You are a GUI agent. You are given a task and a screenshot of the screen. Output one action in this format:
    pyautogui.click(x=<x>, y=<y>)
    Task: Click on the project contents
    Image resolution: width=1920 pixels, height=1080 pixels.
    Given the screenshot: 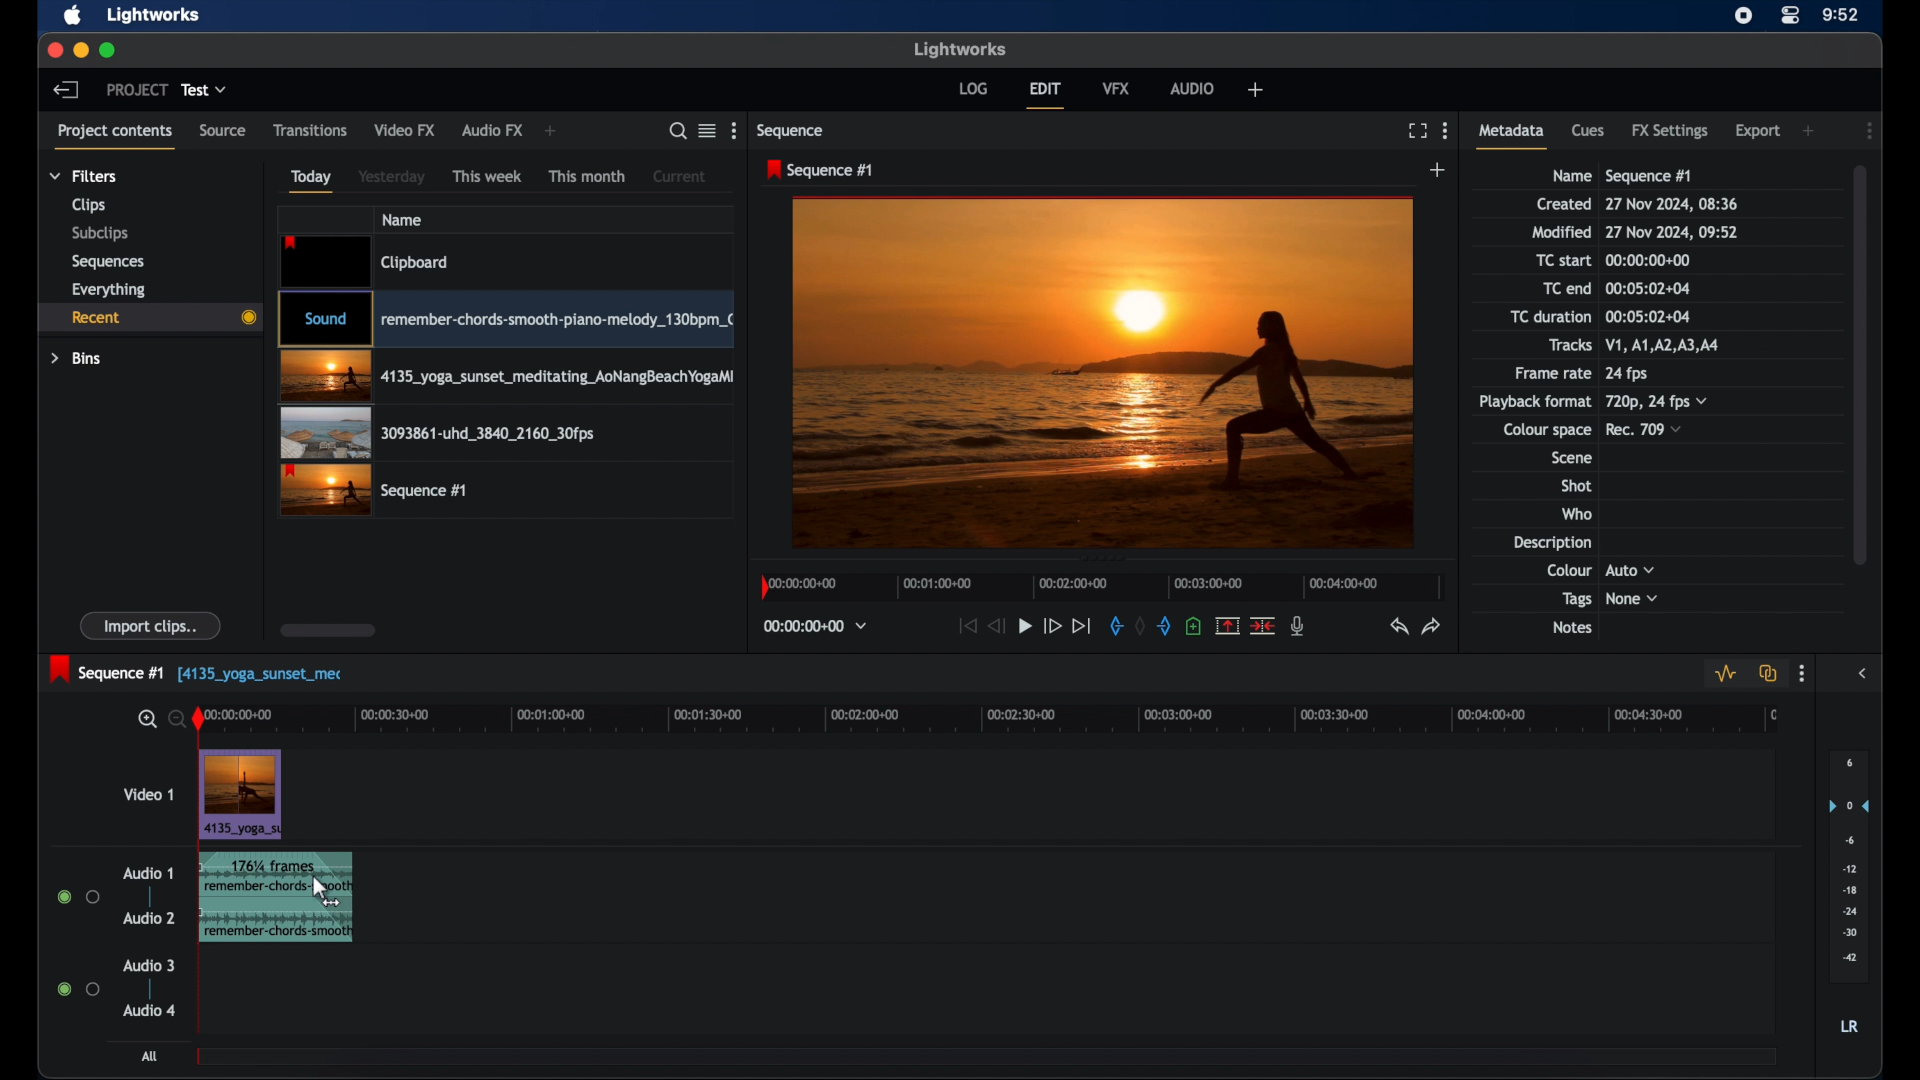 What is the action you would take?
    pyautogui.click(x=115, y=136)
    